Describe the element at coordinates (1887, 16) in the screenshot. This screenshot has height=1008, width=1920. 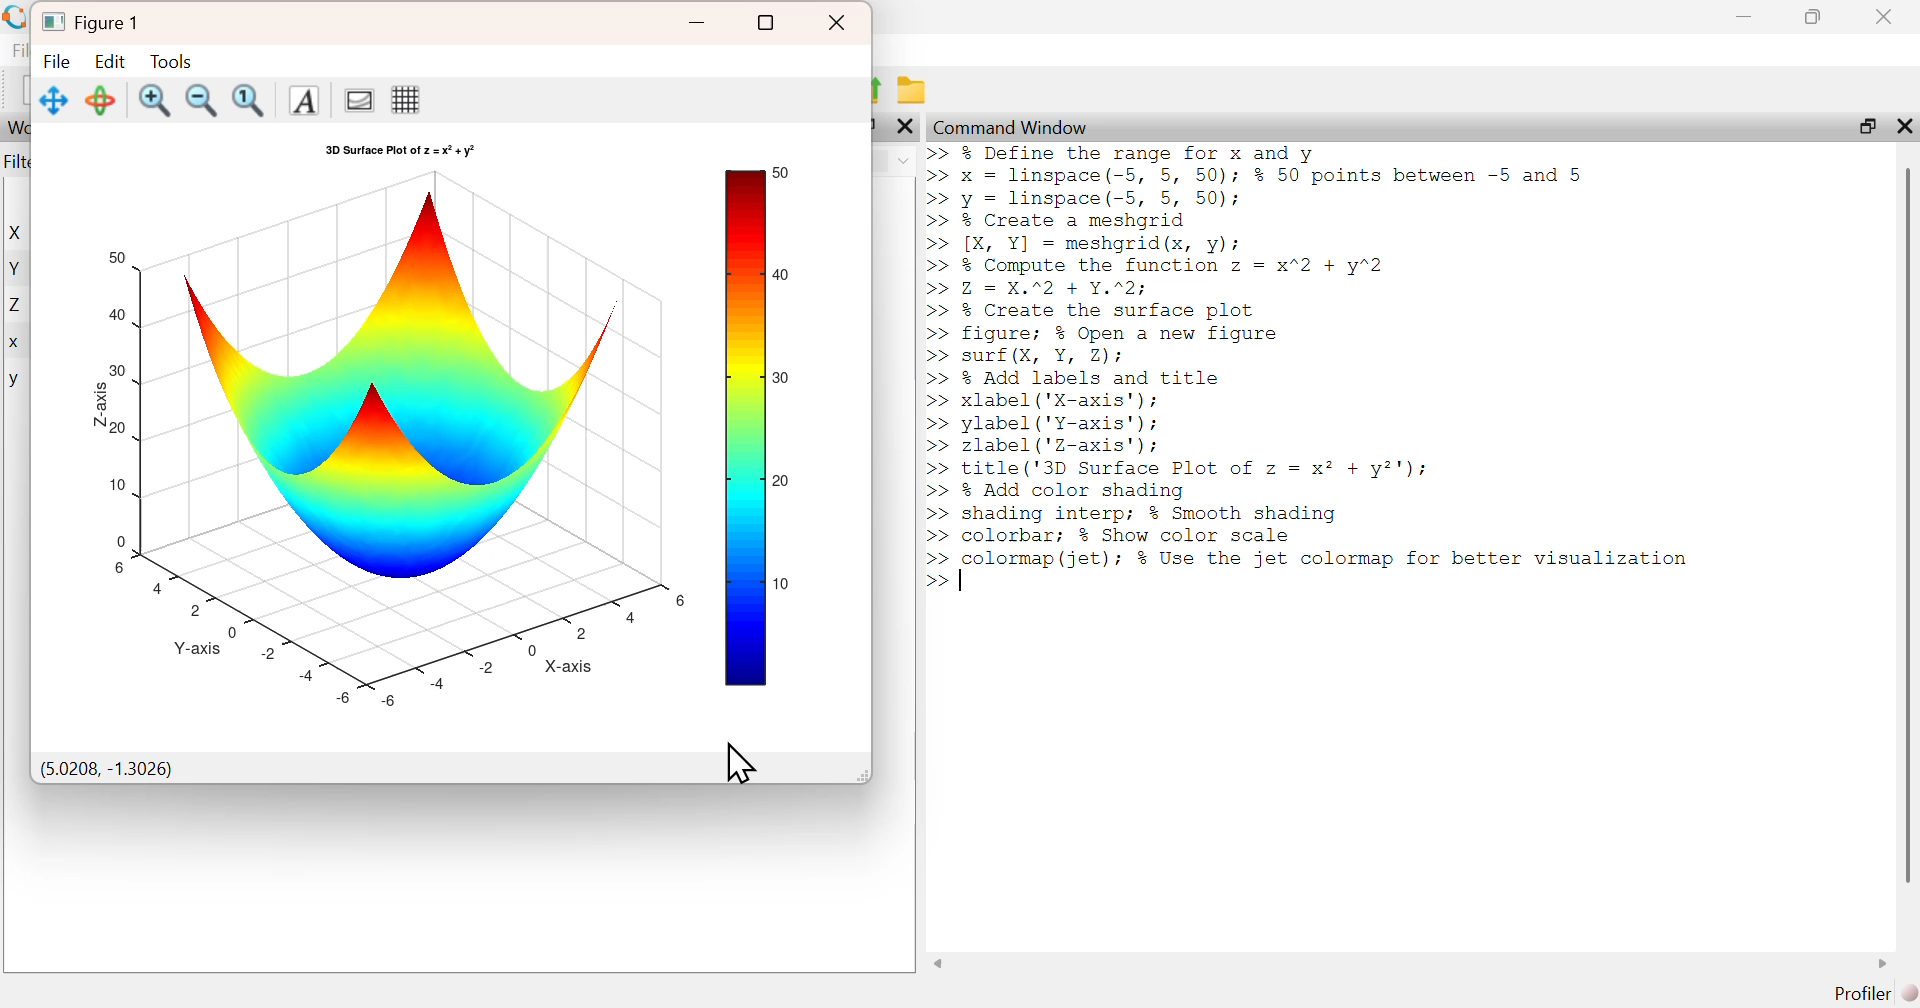
I see `close` at that location.